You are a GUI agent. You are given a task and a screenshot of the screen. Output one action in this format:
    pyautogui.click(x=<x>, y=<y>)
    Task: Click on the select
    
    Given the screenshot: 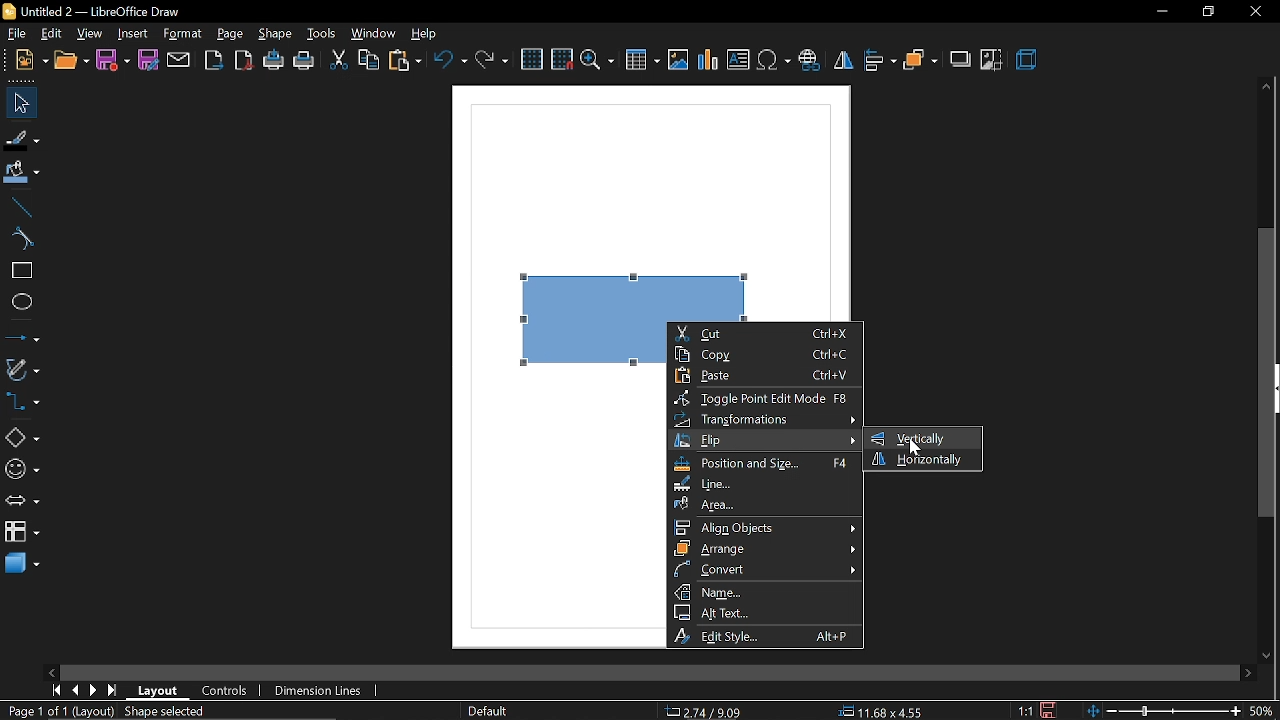 What is the action you would take?
    pyautogui.click(x=19, y=103)
    